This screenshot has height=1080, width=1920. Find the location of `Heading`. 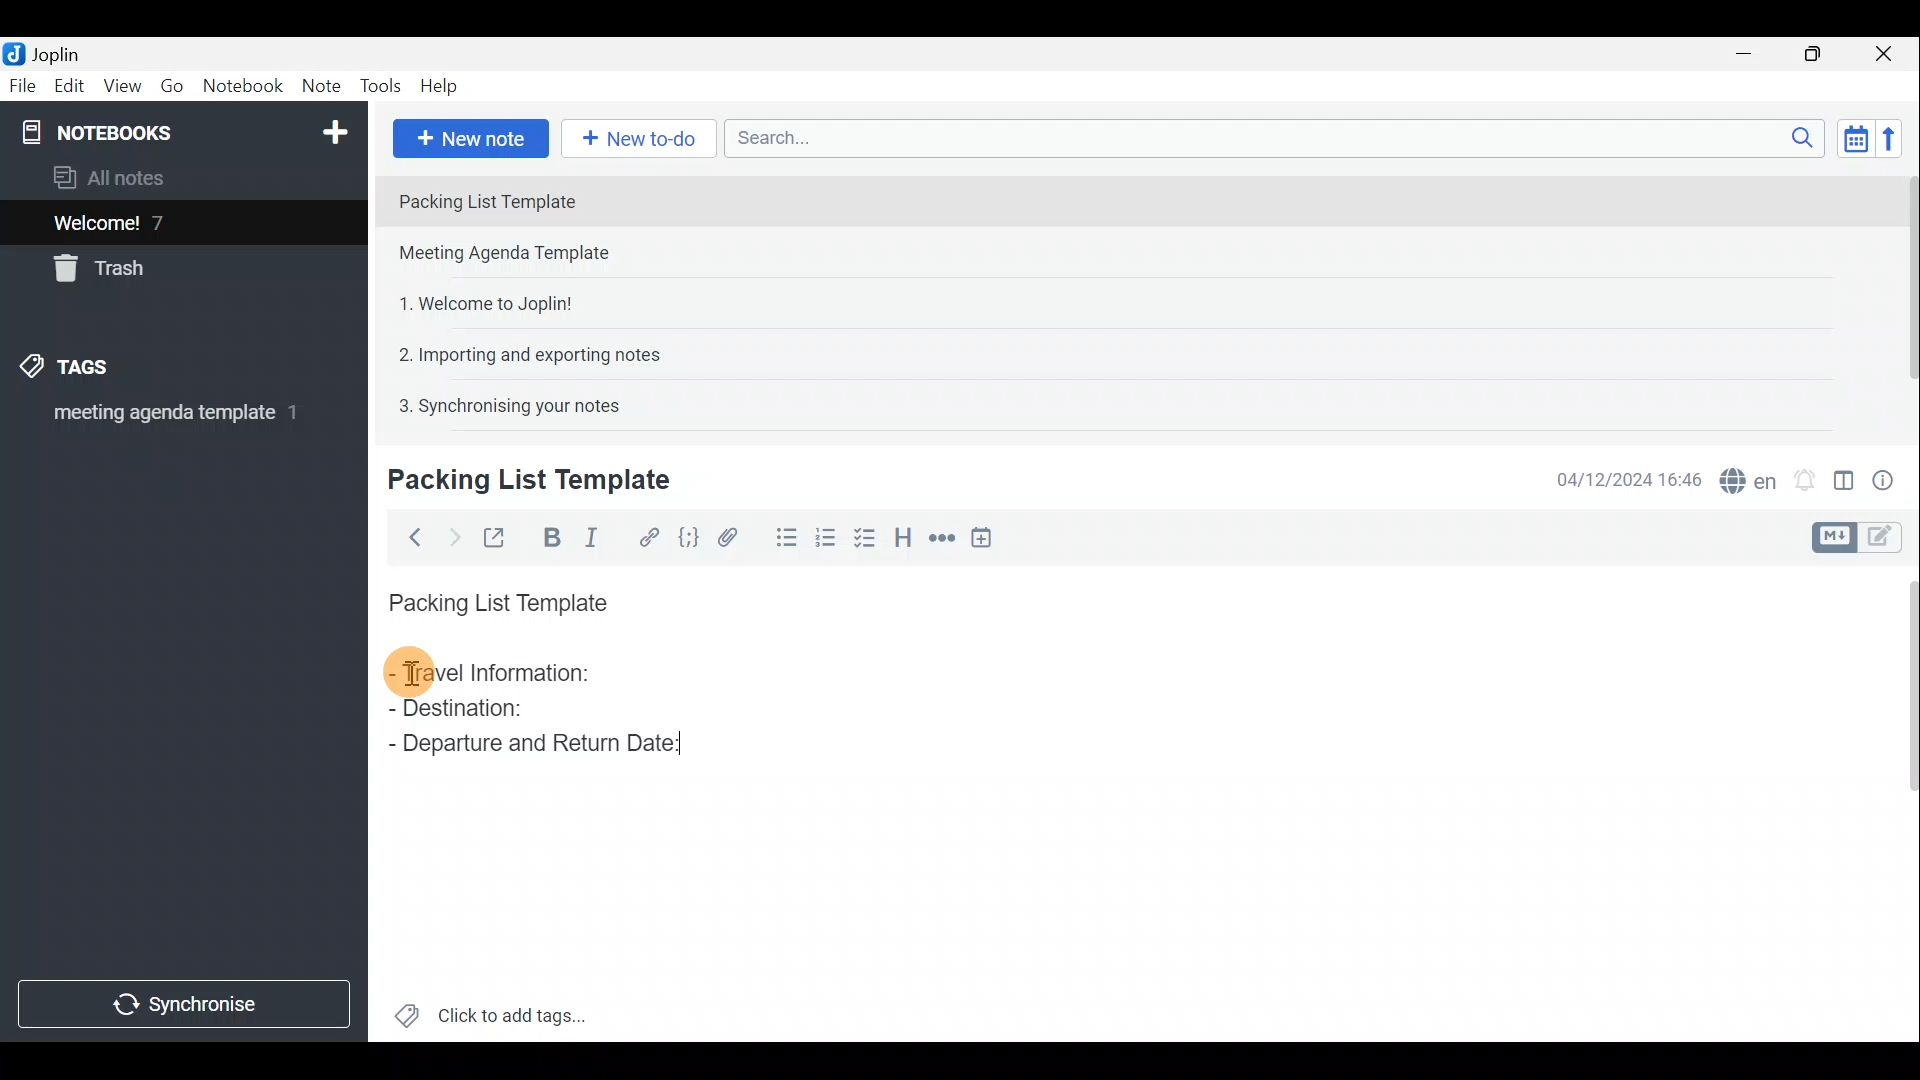

Heading is located at coordinates (905, 535).